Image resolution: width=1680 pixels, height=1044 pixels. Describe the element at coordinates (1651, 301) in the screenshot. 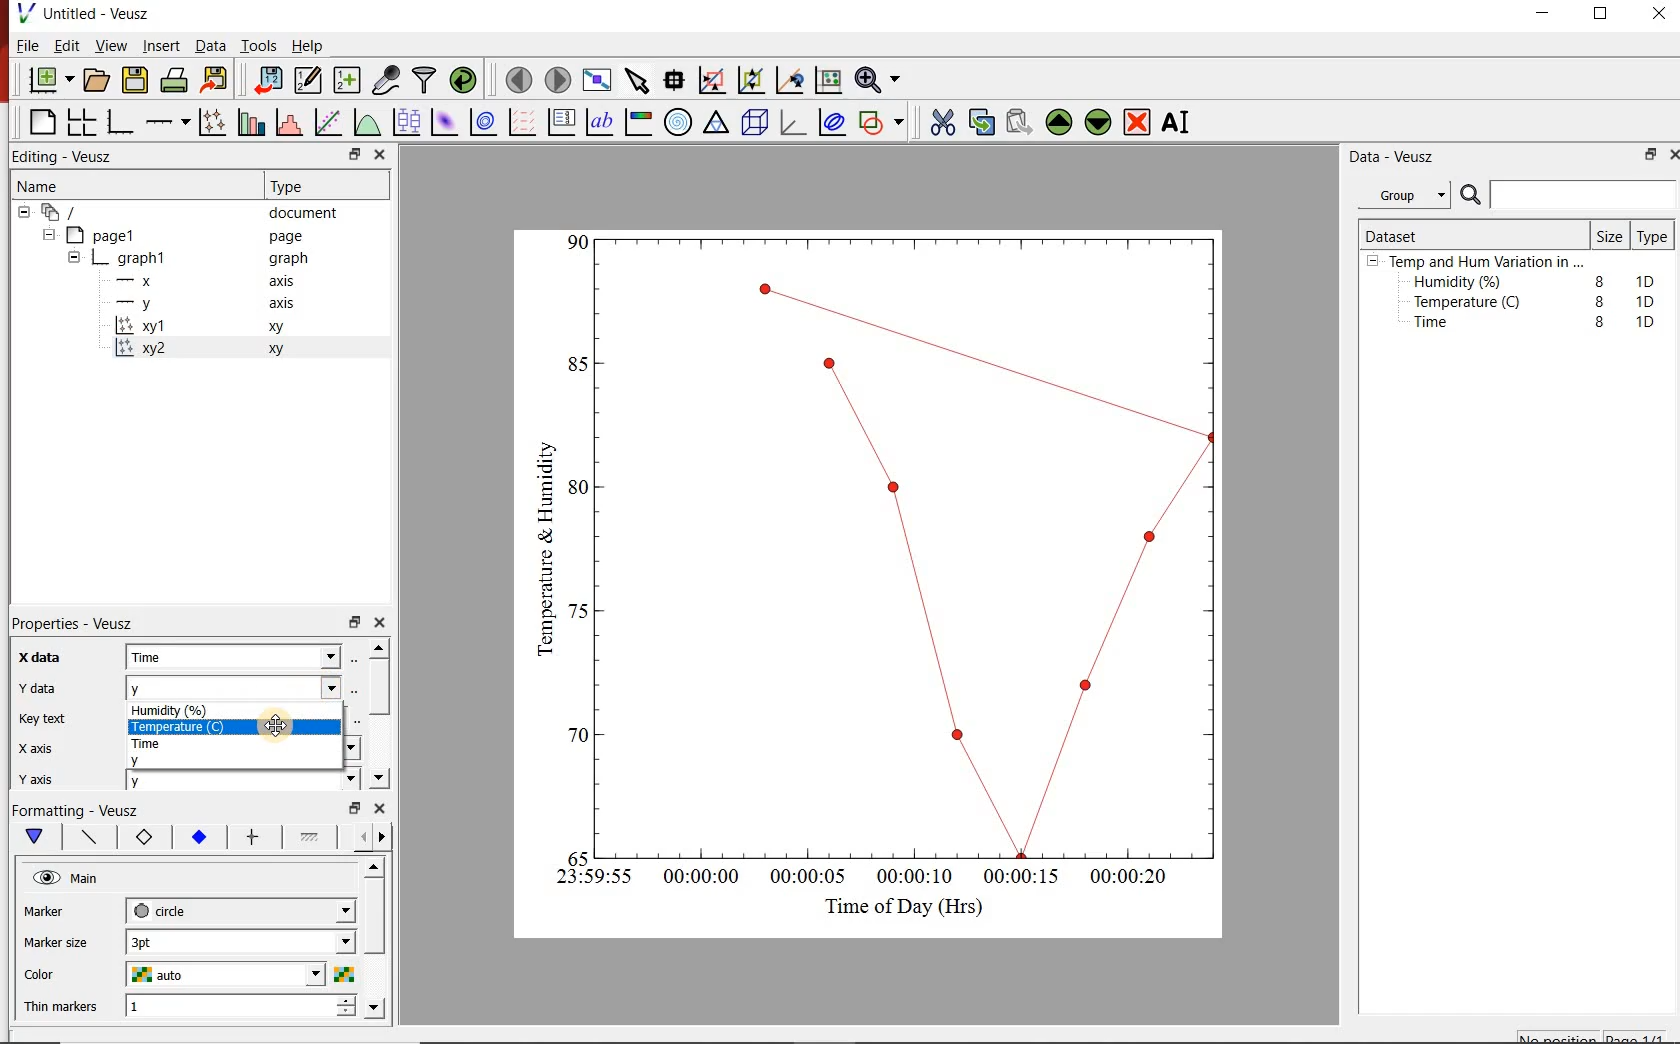

I see `1D` at that location.